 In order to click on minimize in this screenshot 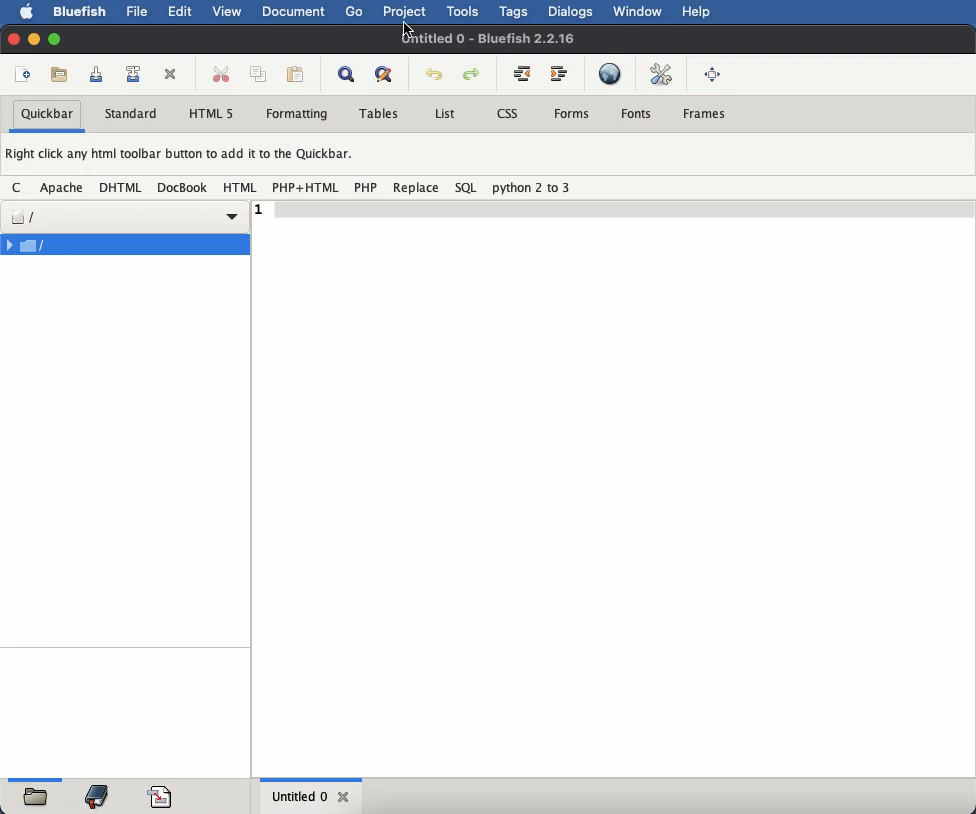, I will do `click(35, 39)`.